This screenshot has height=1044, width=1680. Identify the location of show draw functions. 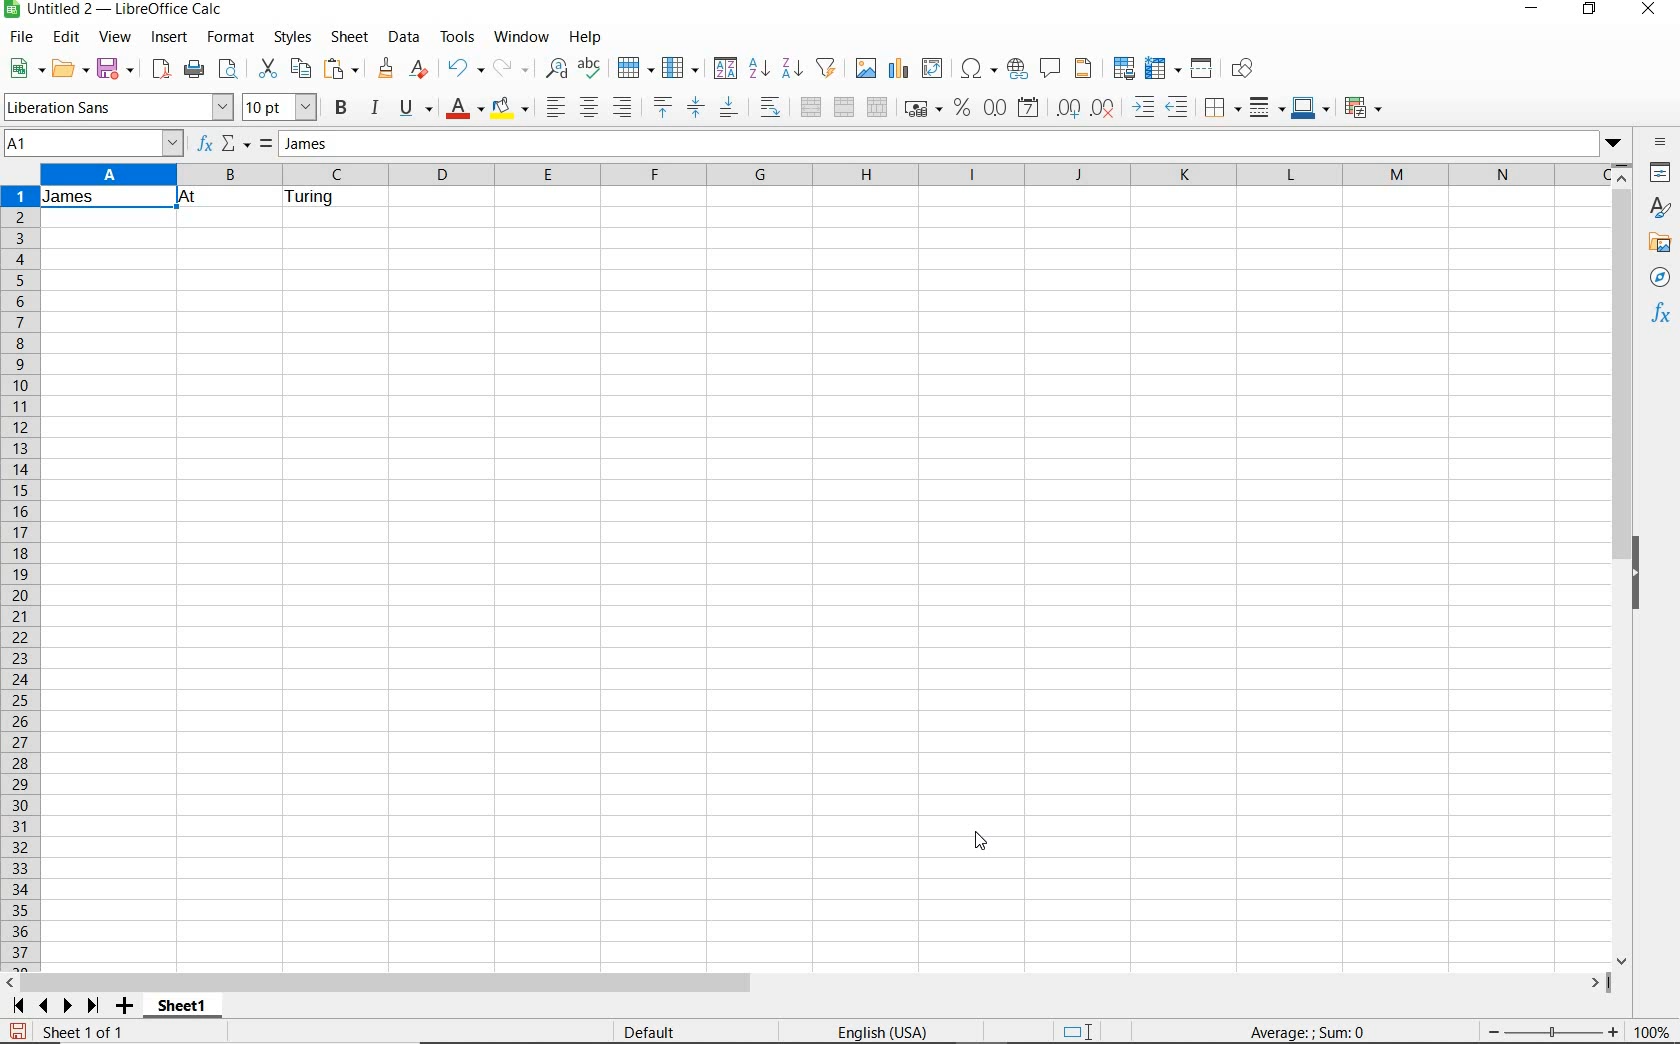
(1248, 71).